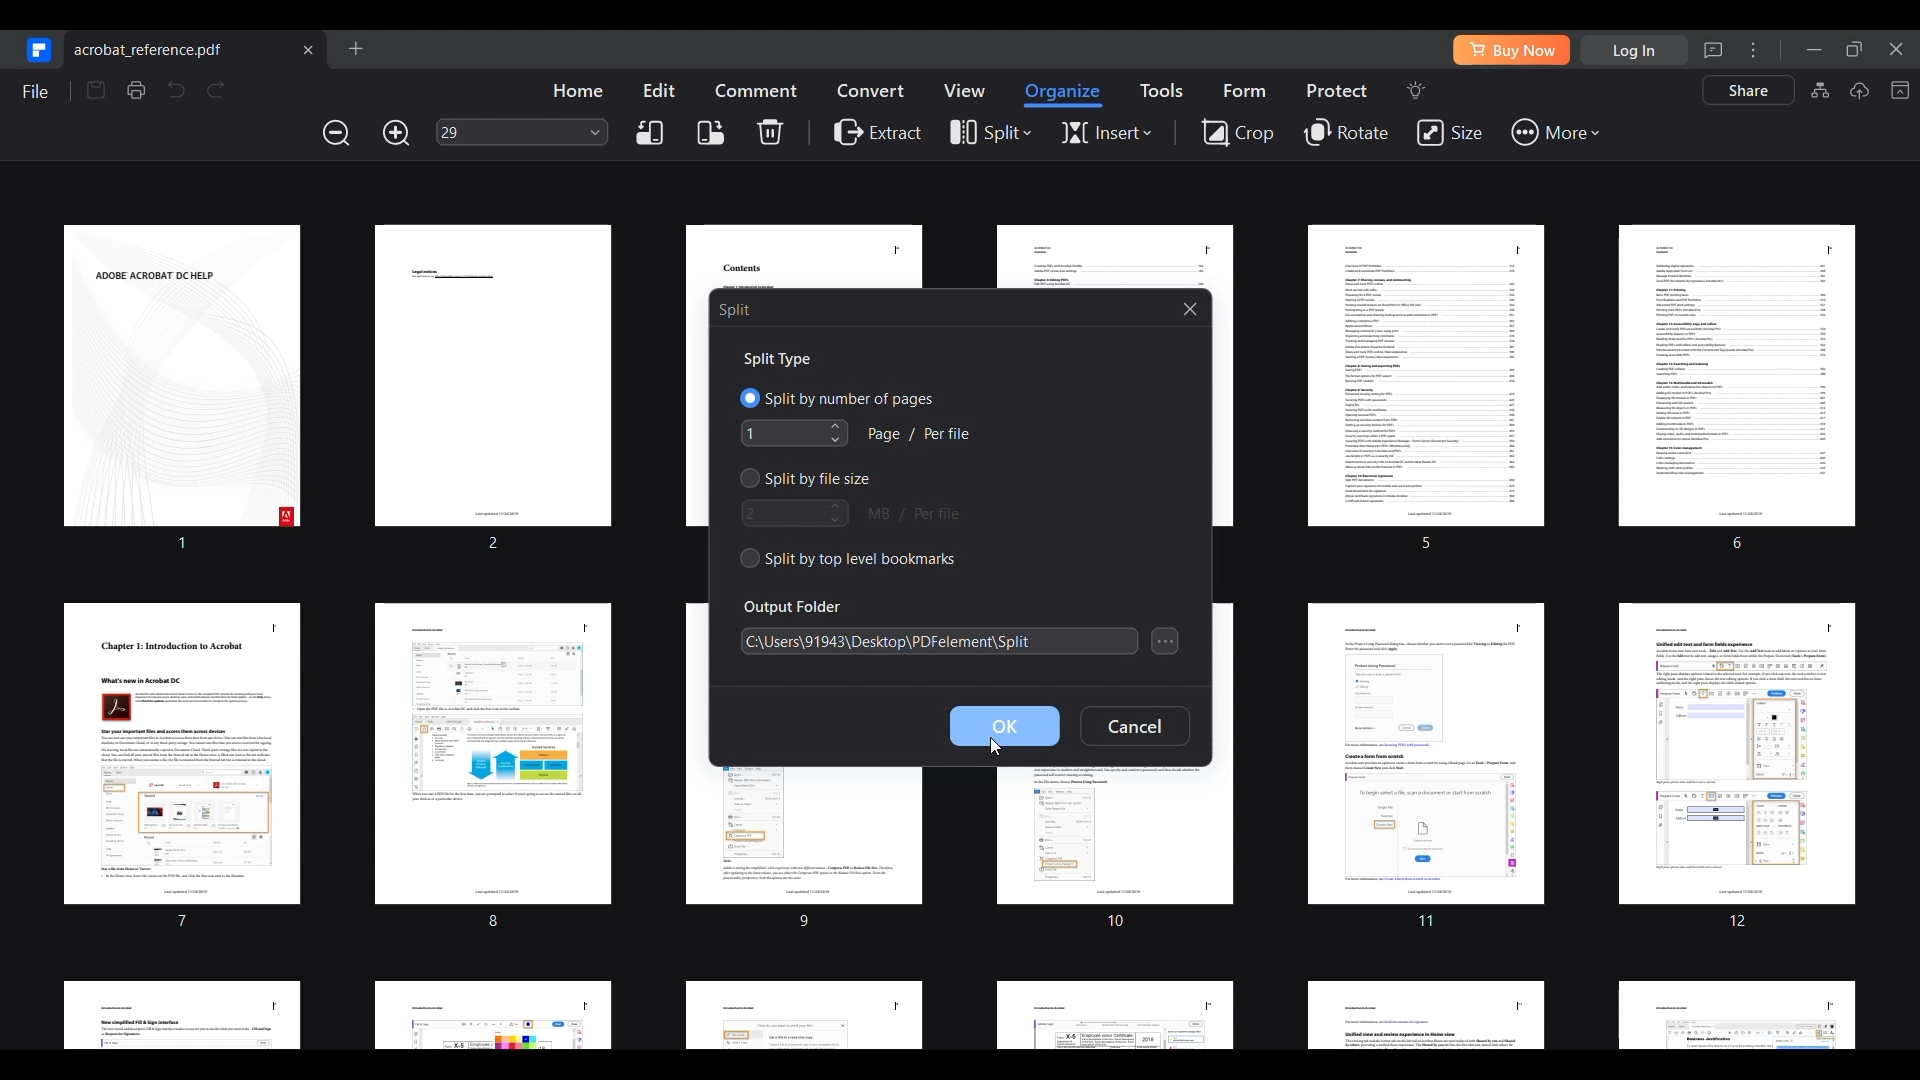  Describe the element at coordinates (756, 90) in the screenshot. I see `Comment` at that location.